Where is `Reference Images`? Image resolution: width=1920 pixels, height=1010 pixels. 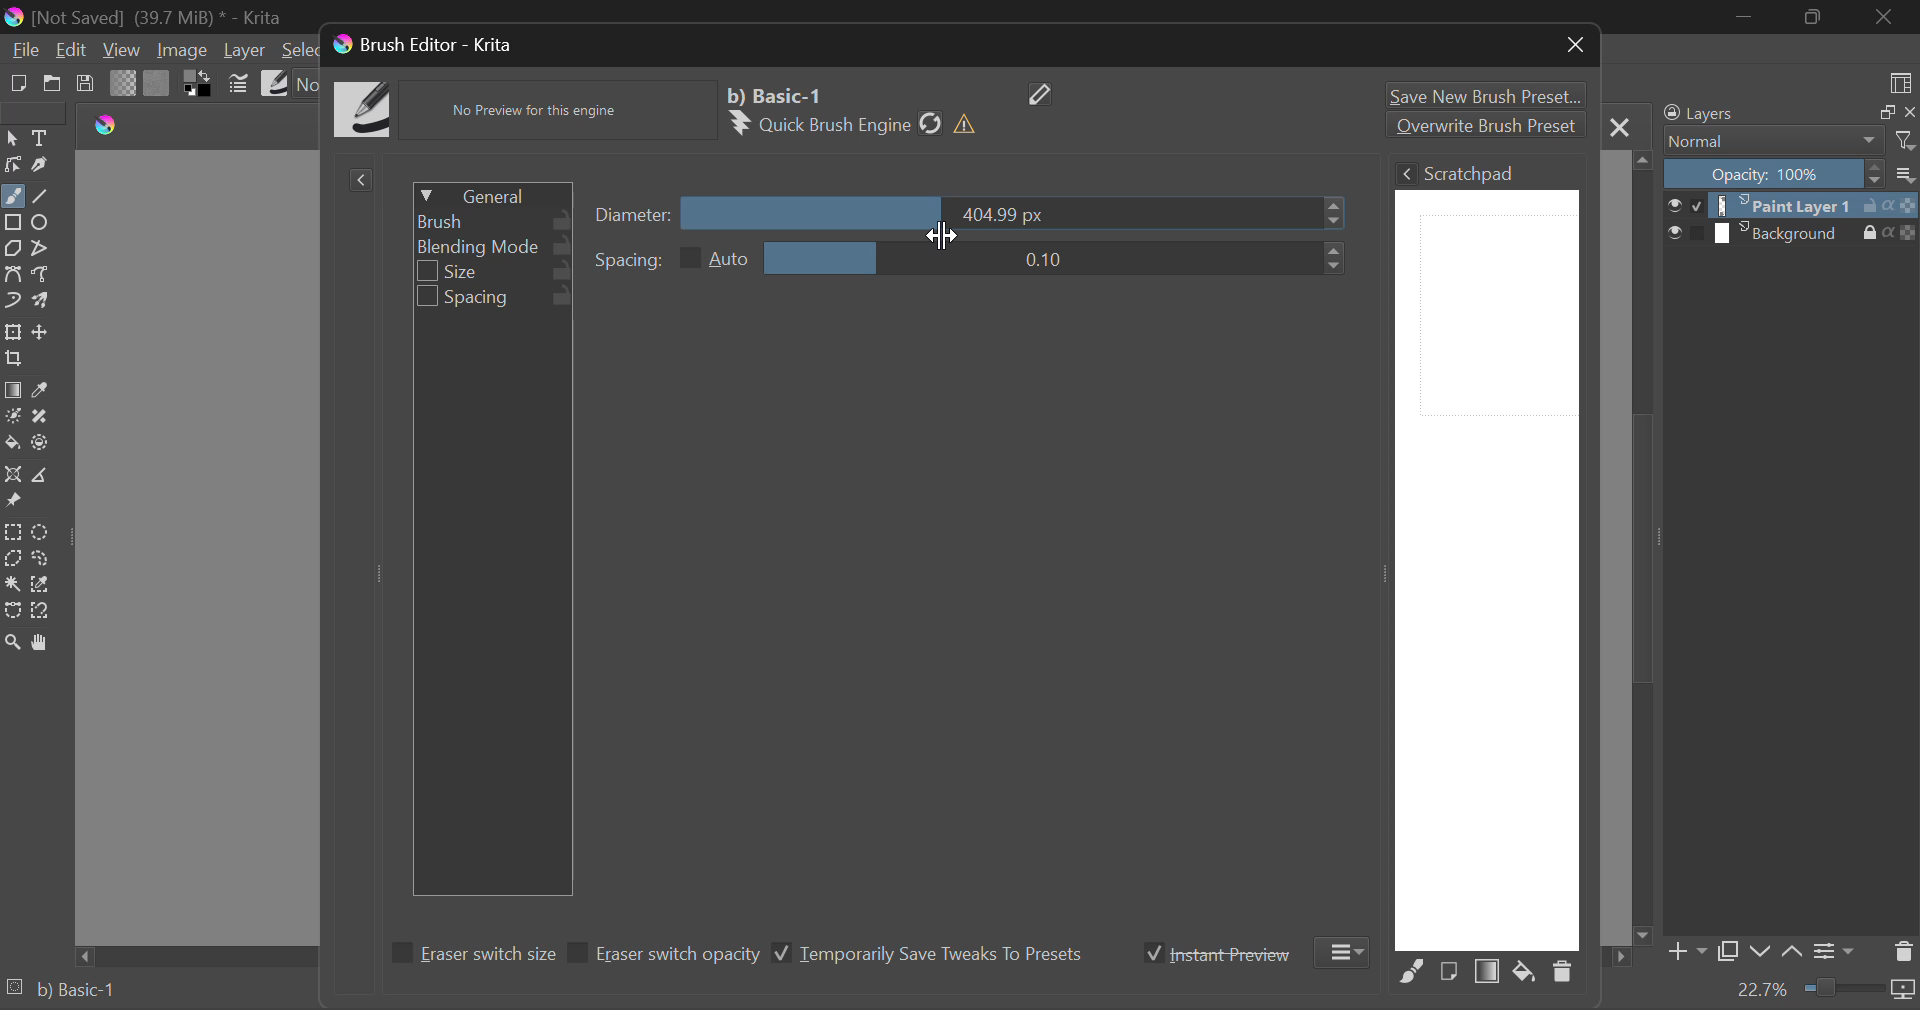 Reference Images is located at coordinates (13, 503).